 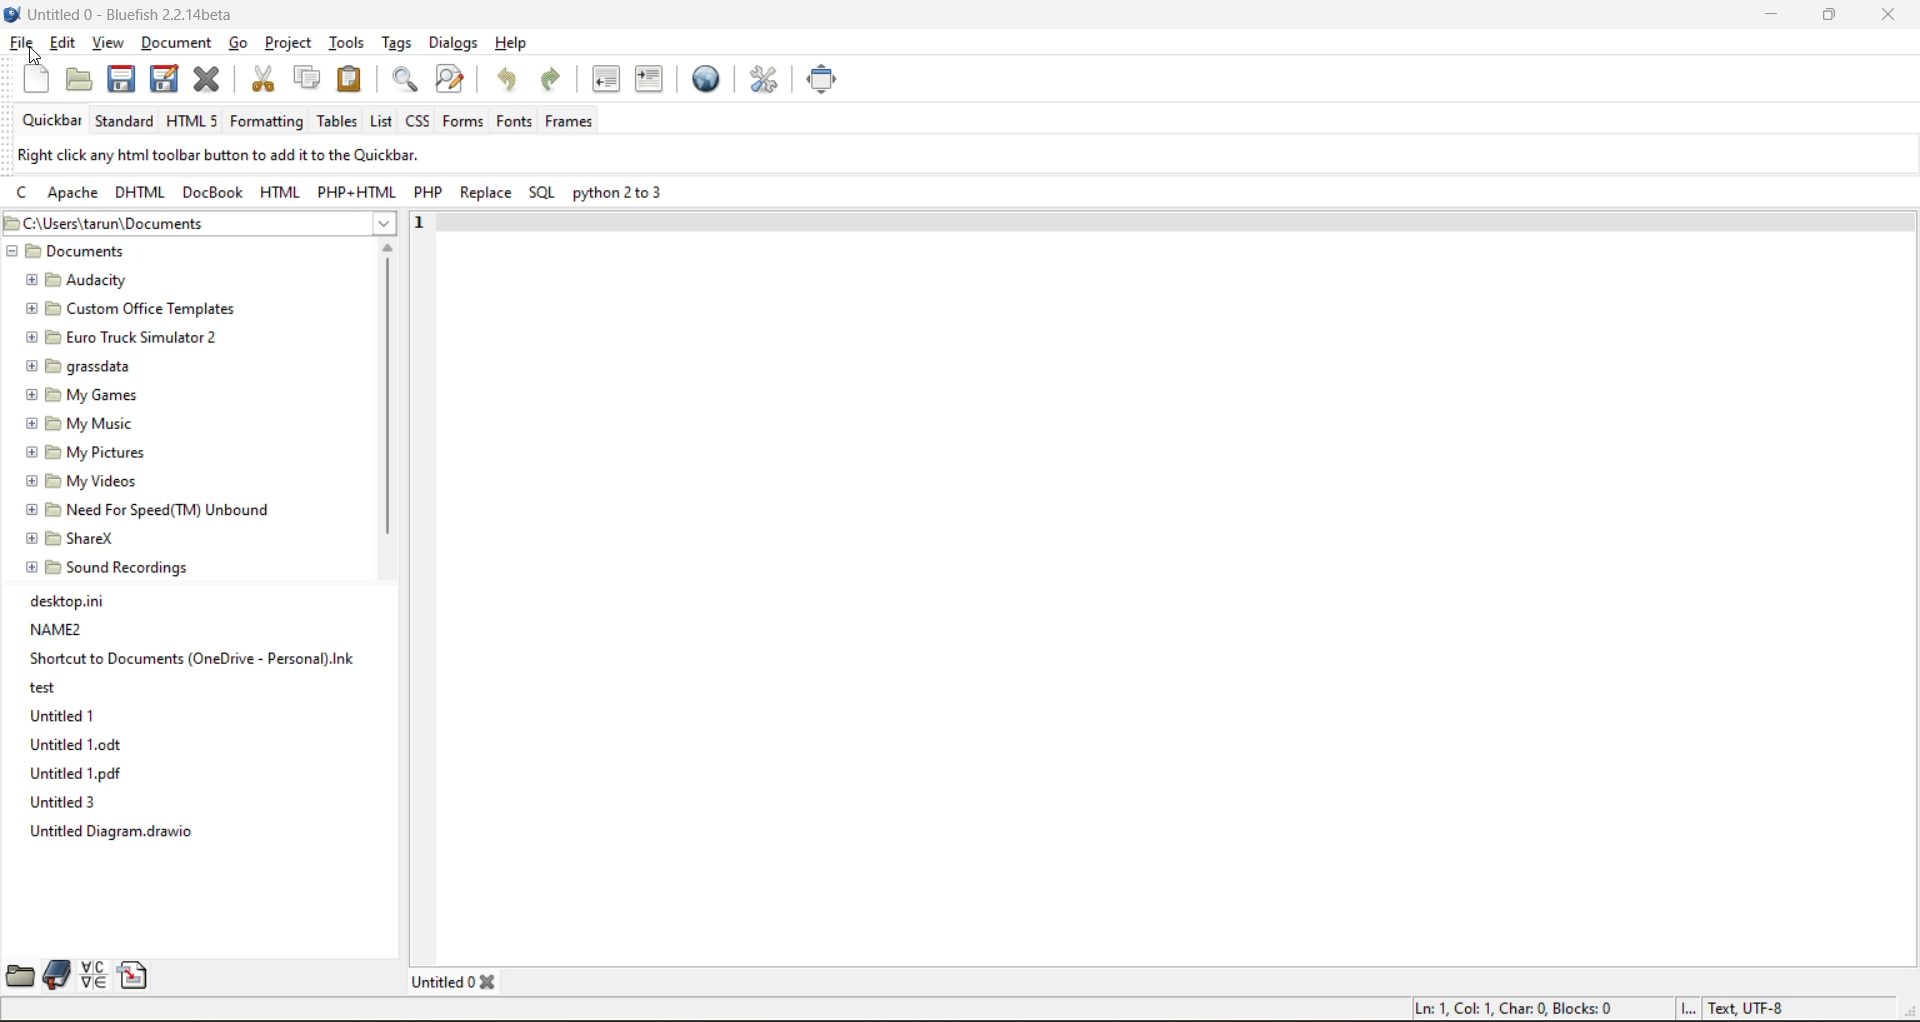 What do you see at coordinates (20, 975) in the screenshot?
I see `file browser` at bounding box center [20, 975].